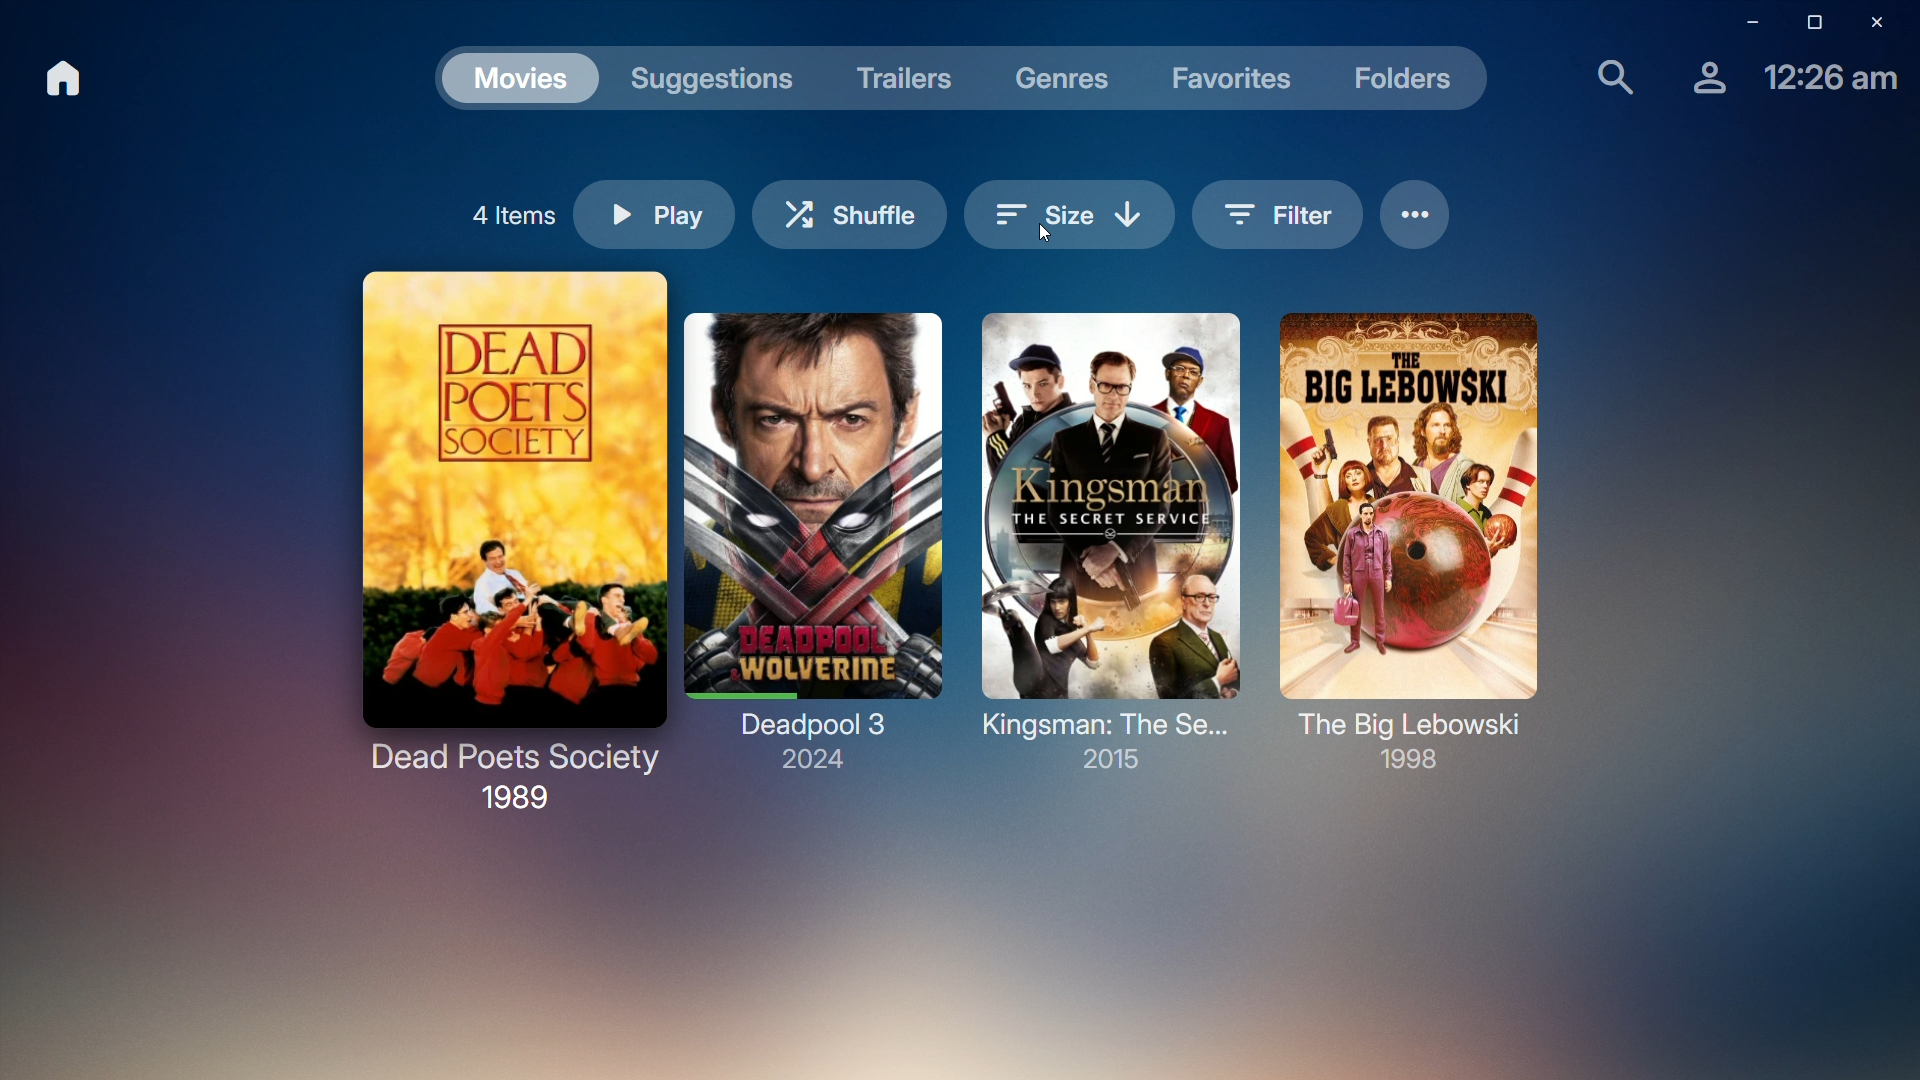 The image size is (1920, 1080). Describe the element at coordinates (520, 75) in the screenshot. I see `Movies` at that location.